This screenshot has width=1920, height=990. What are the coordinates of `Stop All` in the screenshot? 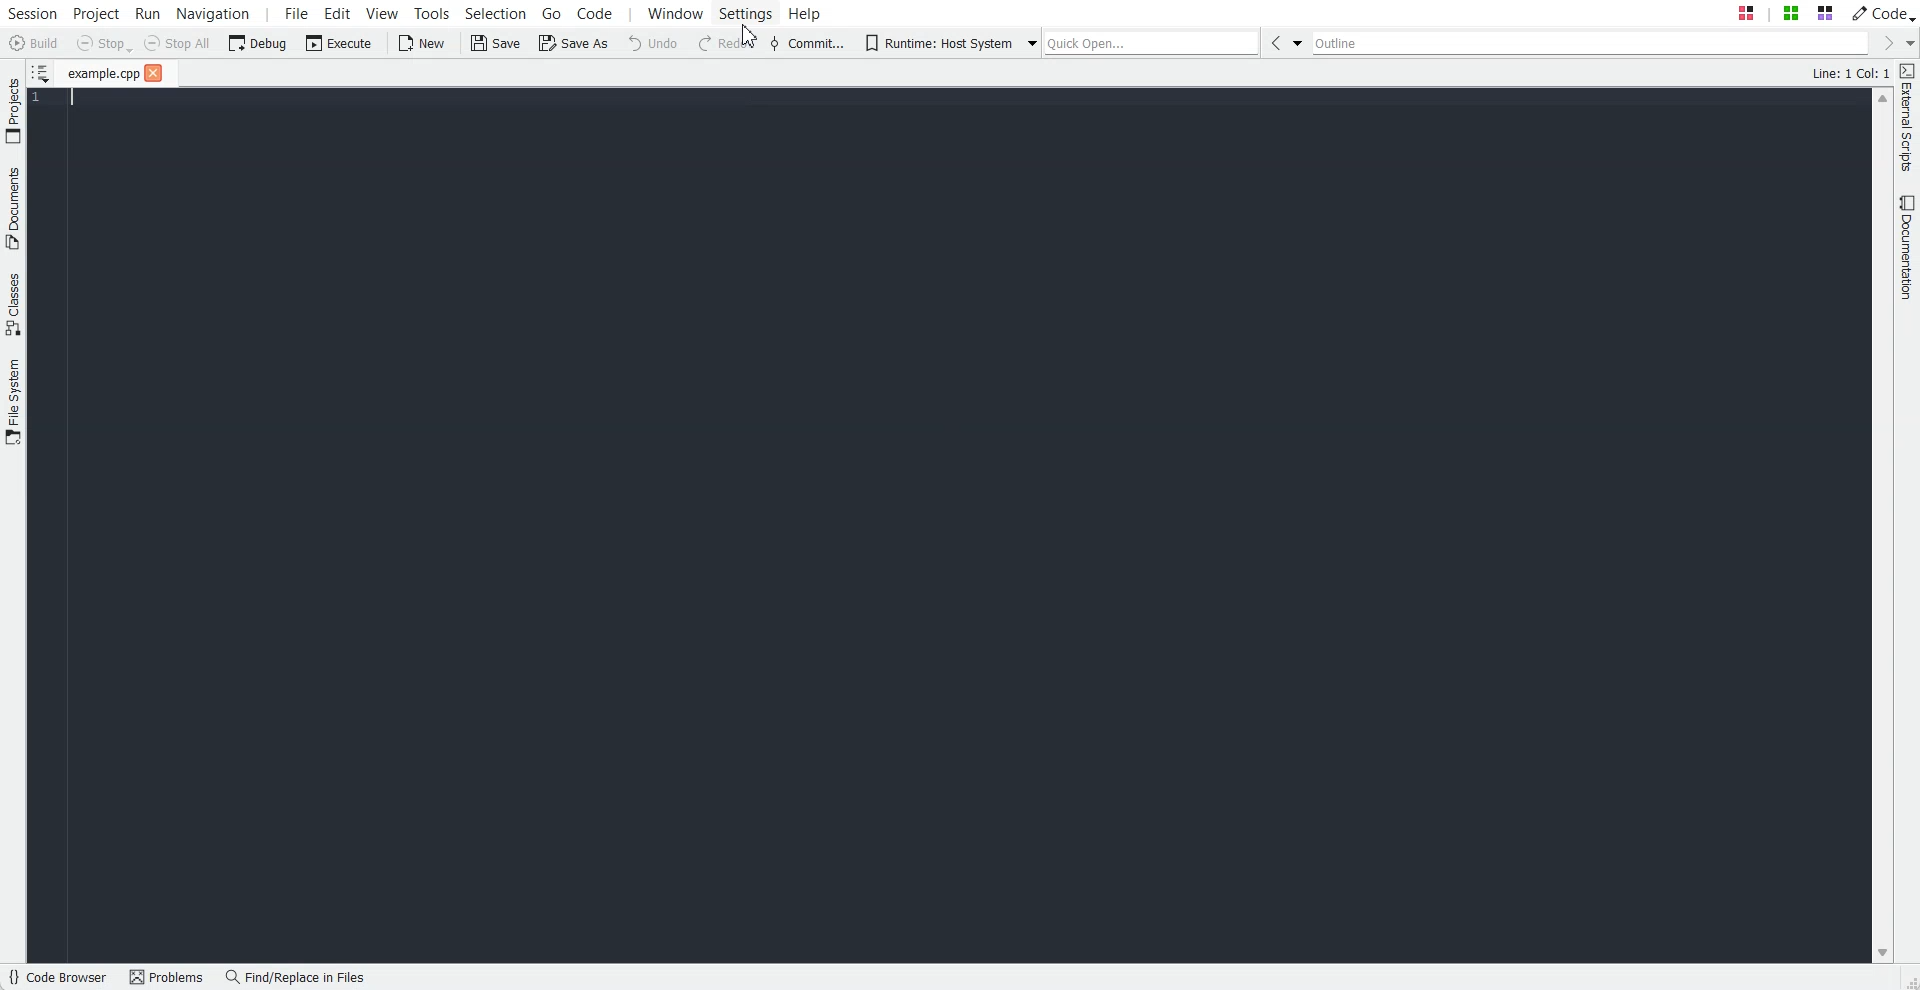 It's located at (176, 43).